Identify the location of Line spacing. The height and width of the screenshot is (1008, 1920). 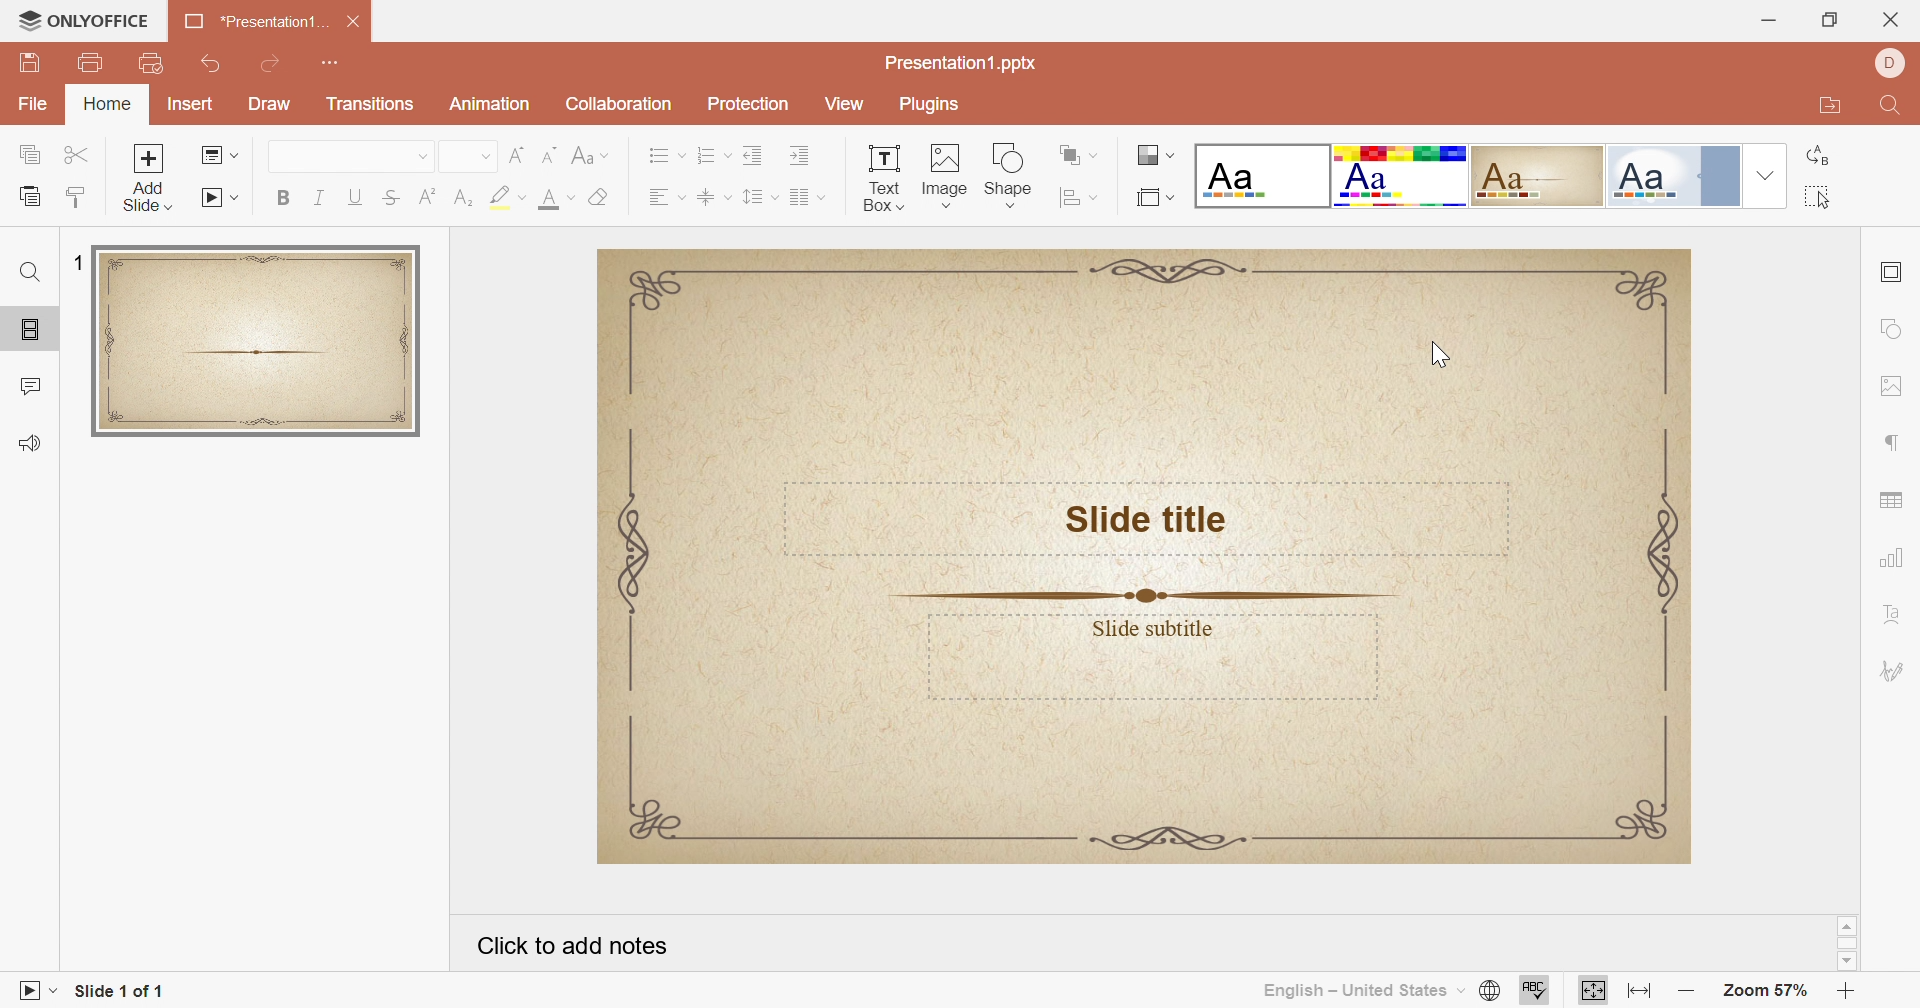
(760, 196).